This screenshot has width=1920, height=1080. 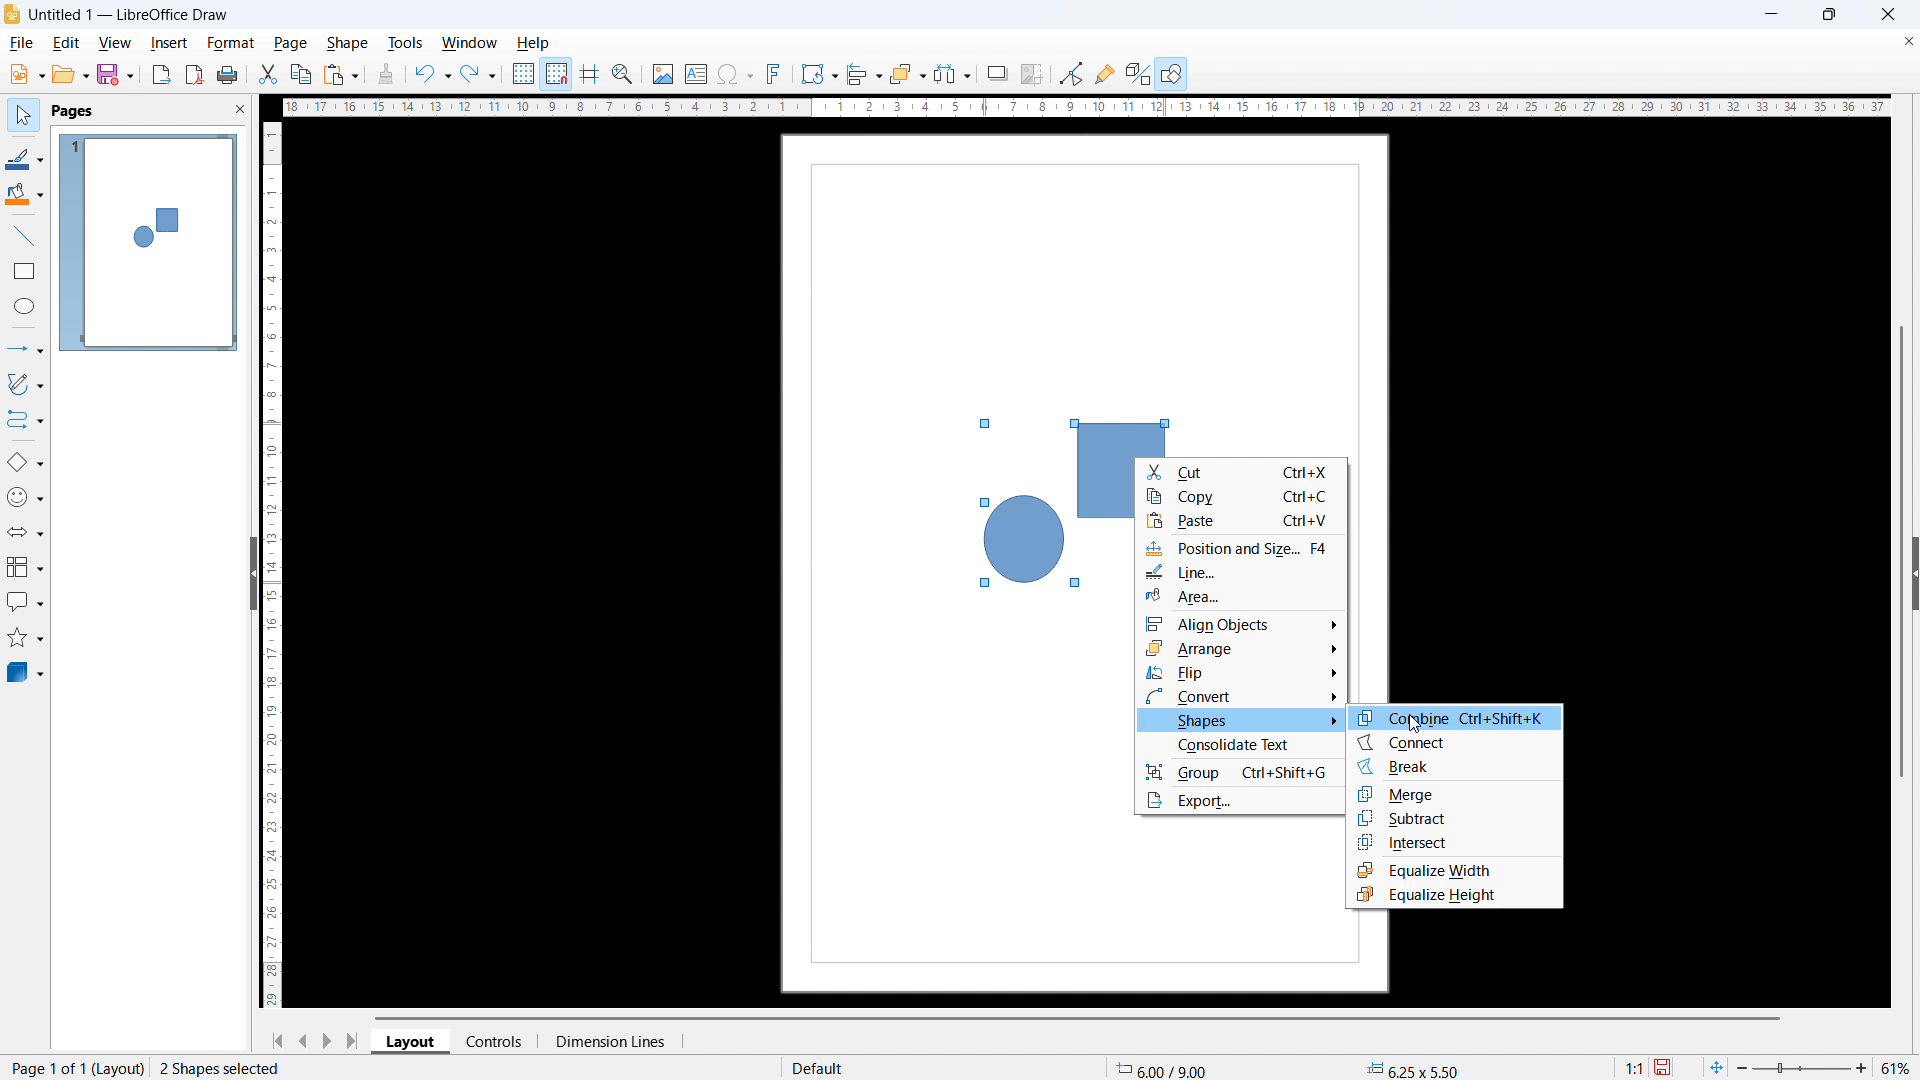 I want to click on controls, so click(x=494, y=1042).